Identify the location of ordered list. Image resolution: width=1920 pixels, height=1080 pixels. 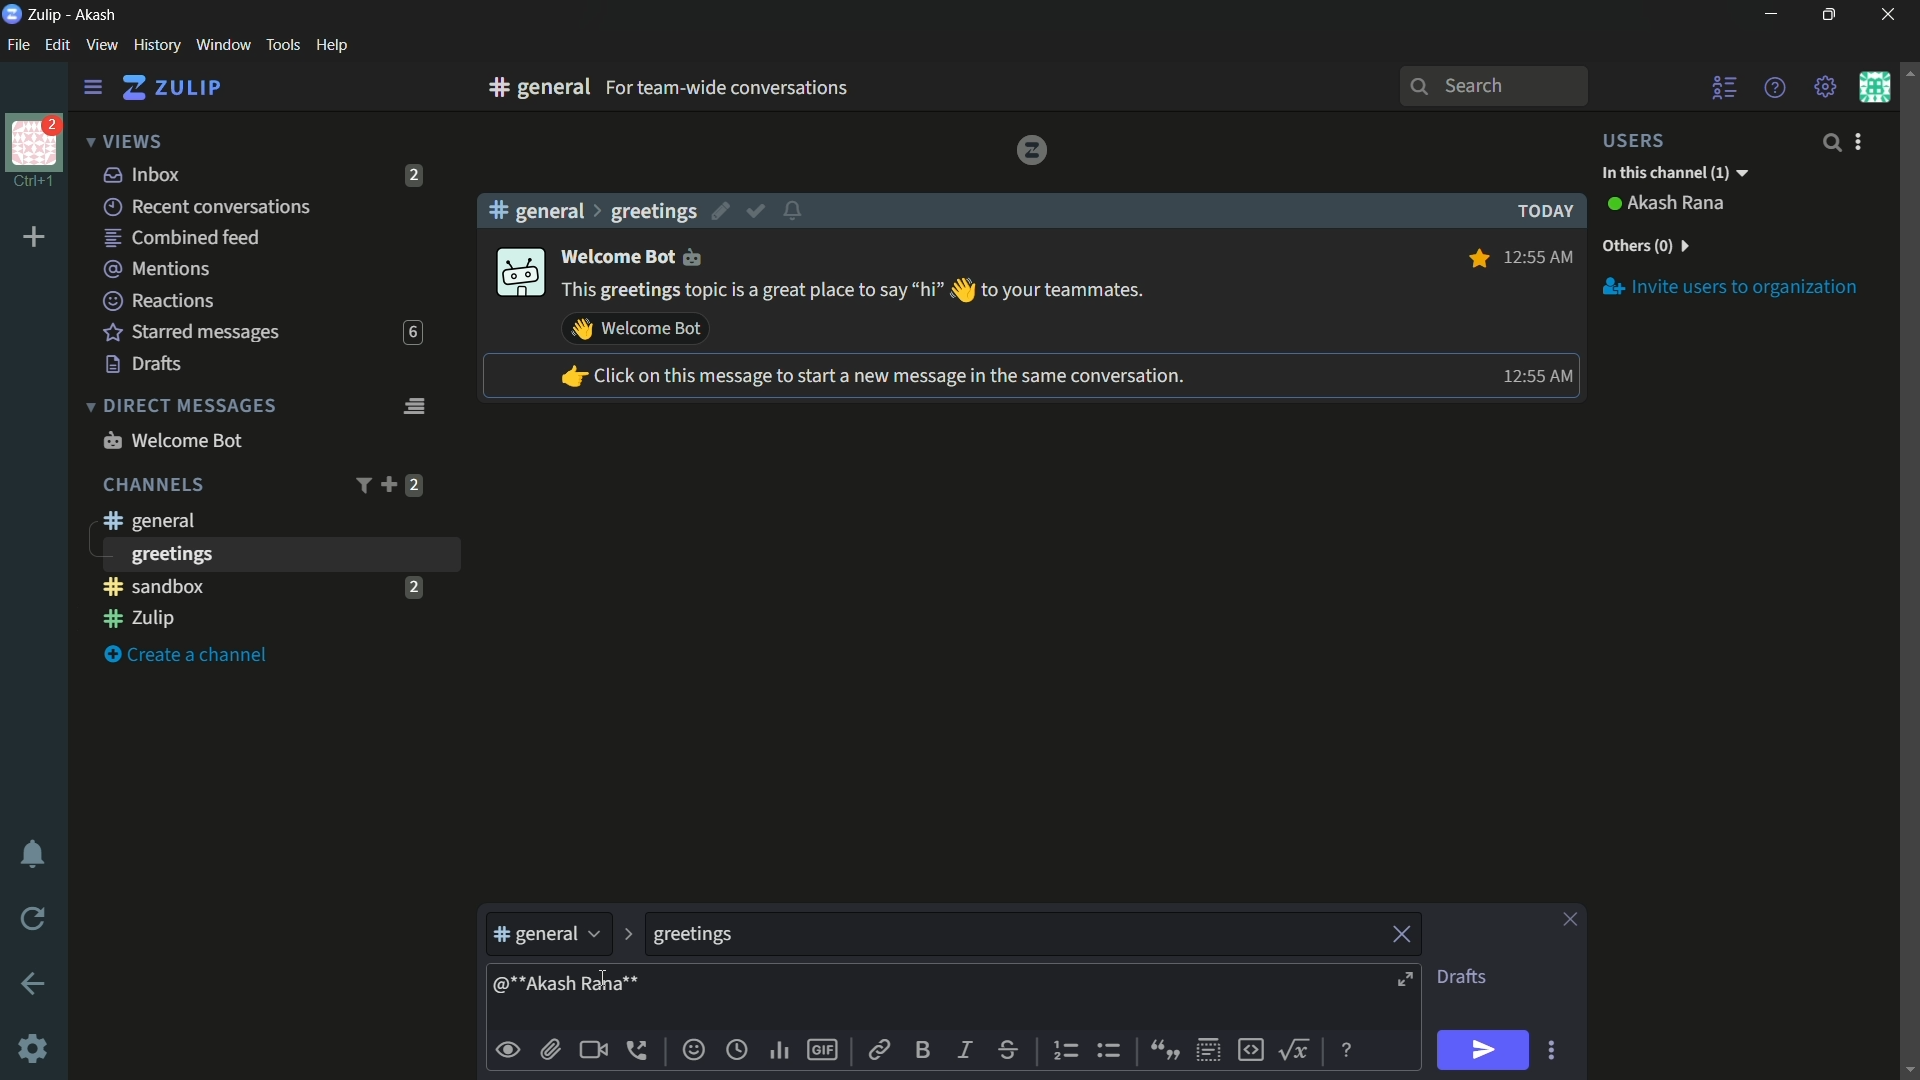
(1069, 1051).